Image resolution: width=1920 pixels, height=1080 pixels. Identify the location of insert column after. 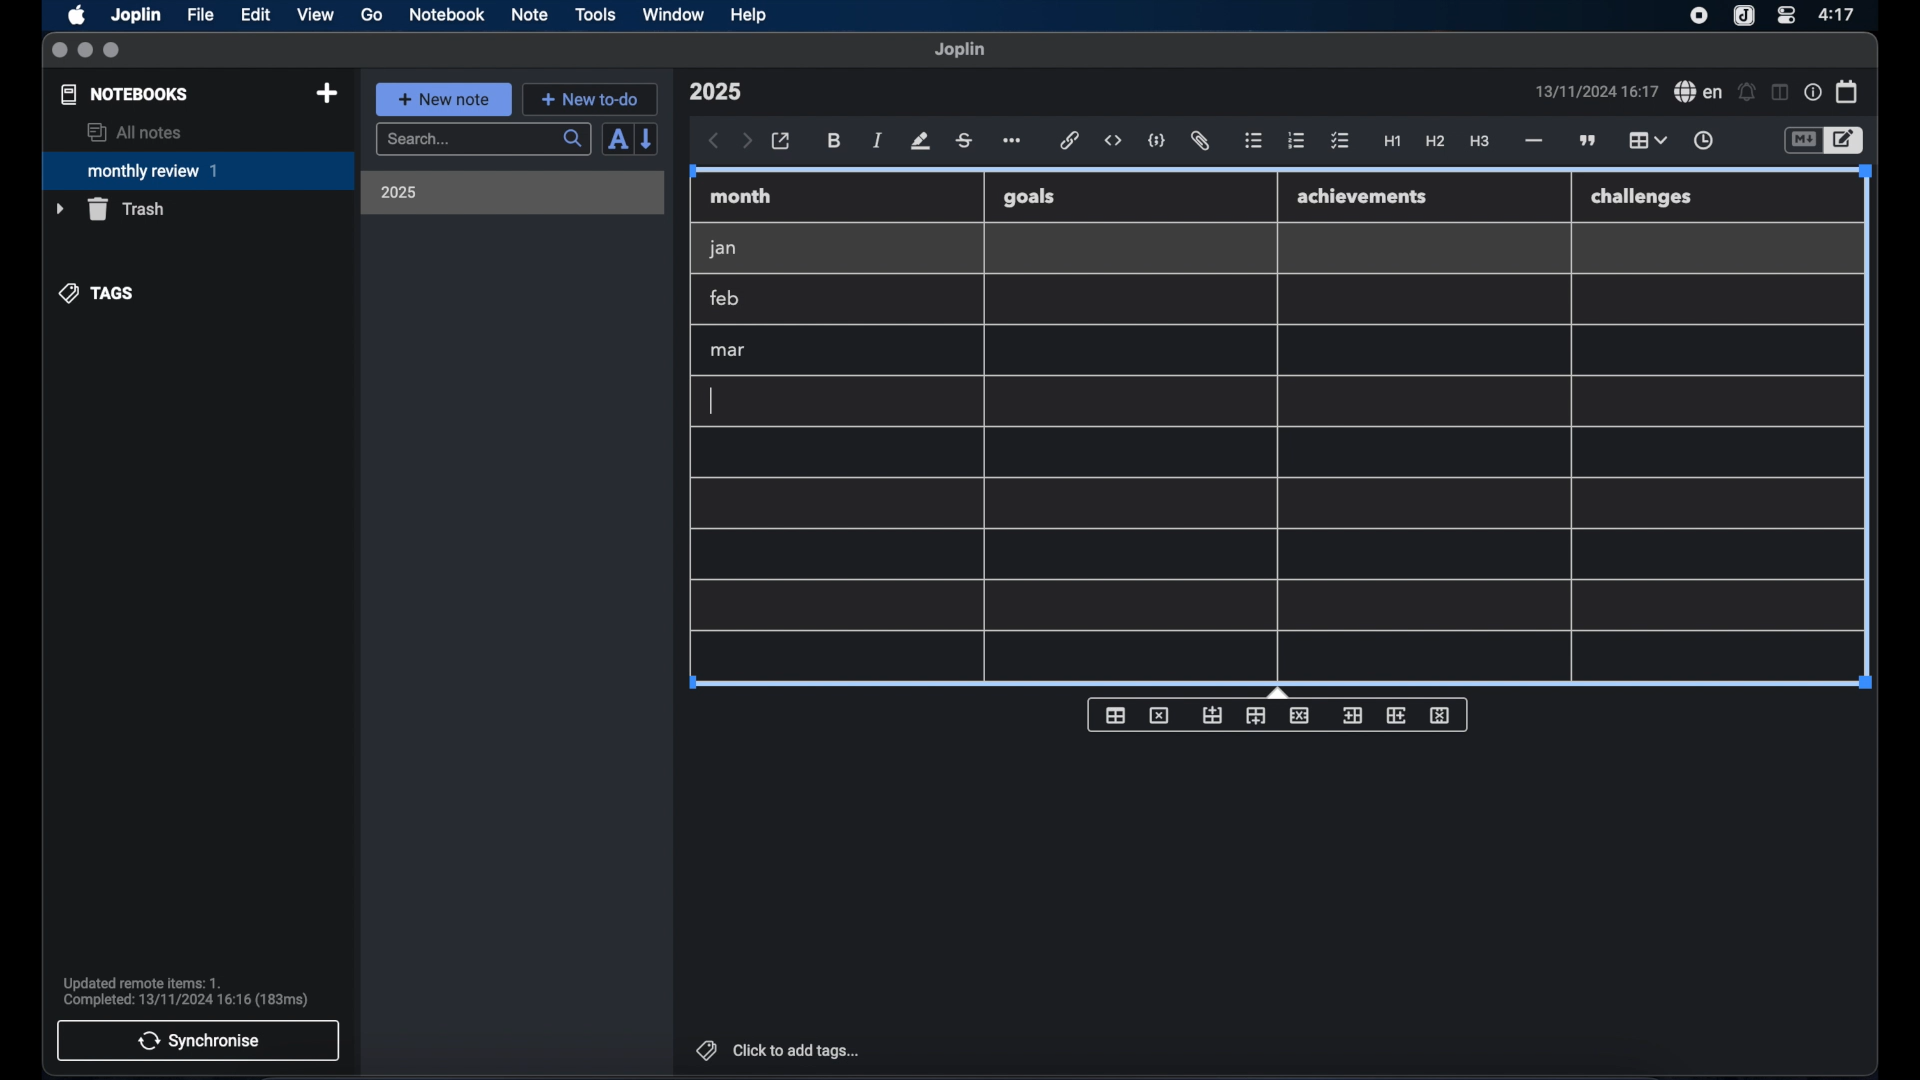
(1397, 715).